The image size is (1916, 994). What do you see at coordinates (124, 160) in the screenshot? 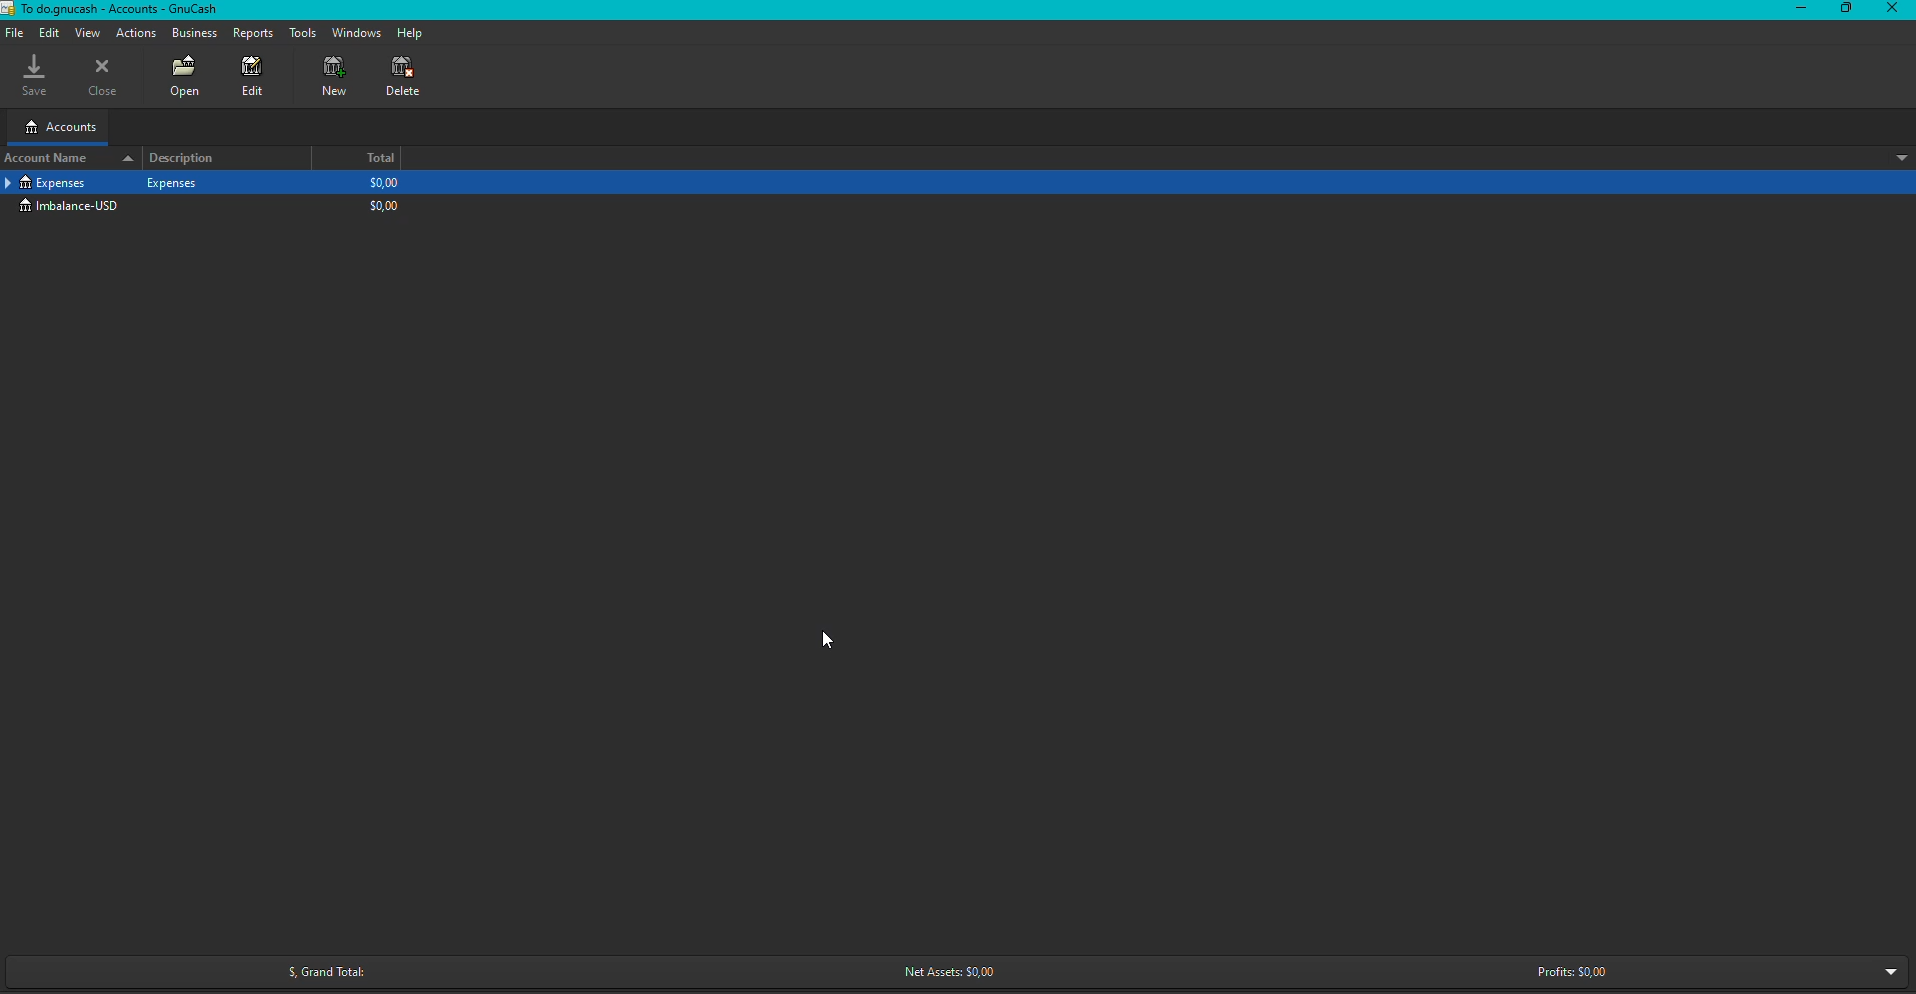
I see `sort` at bounding box center [124, 160].